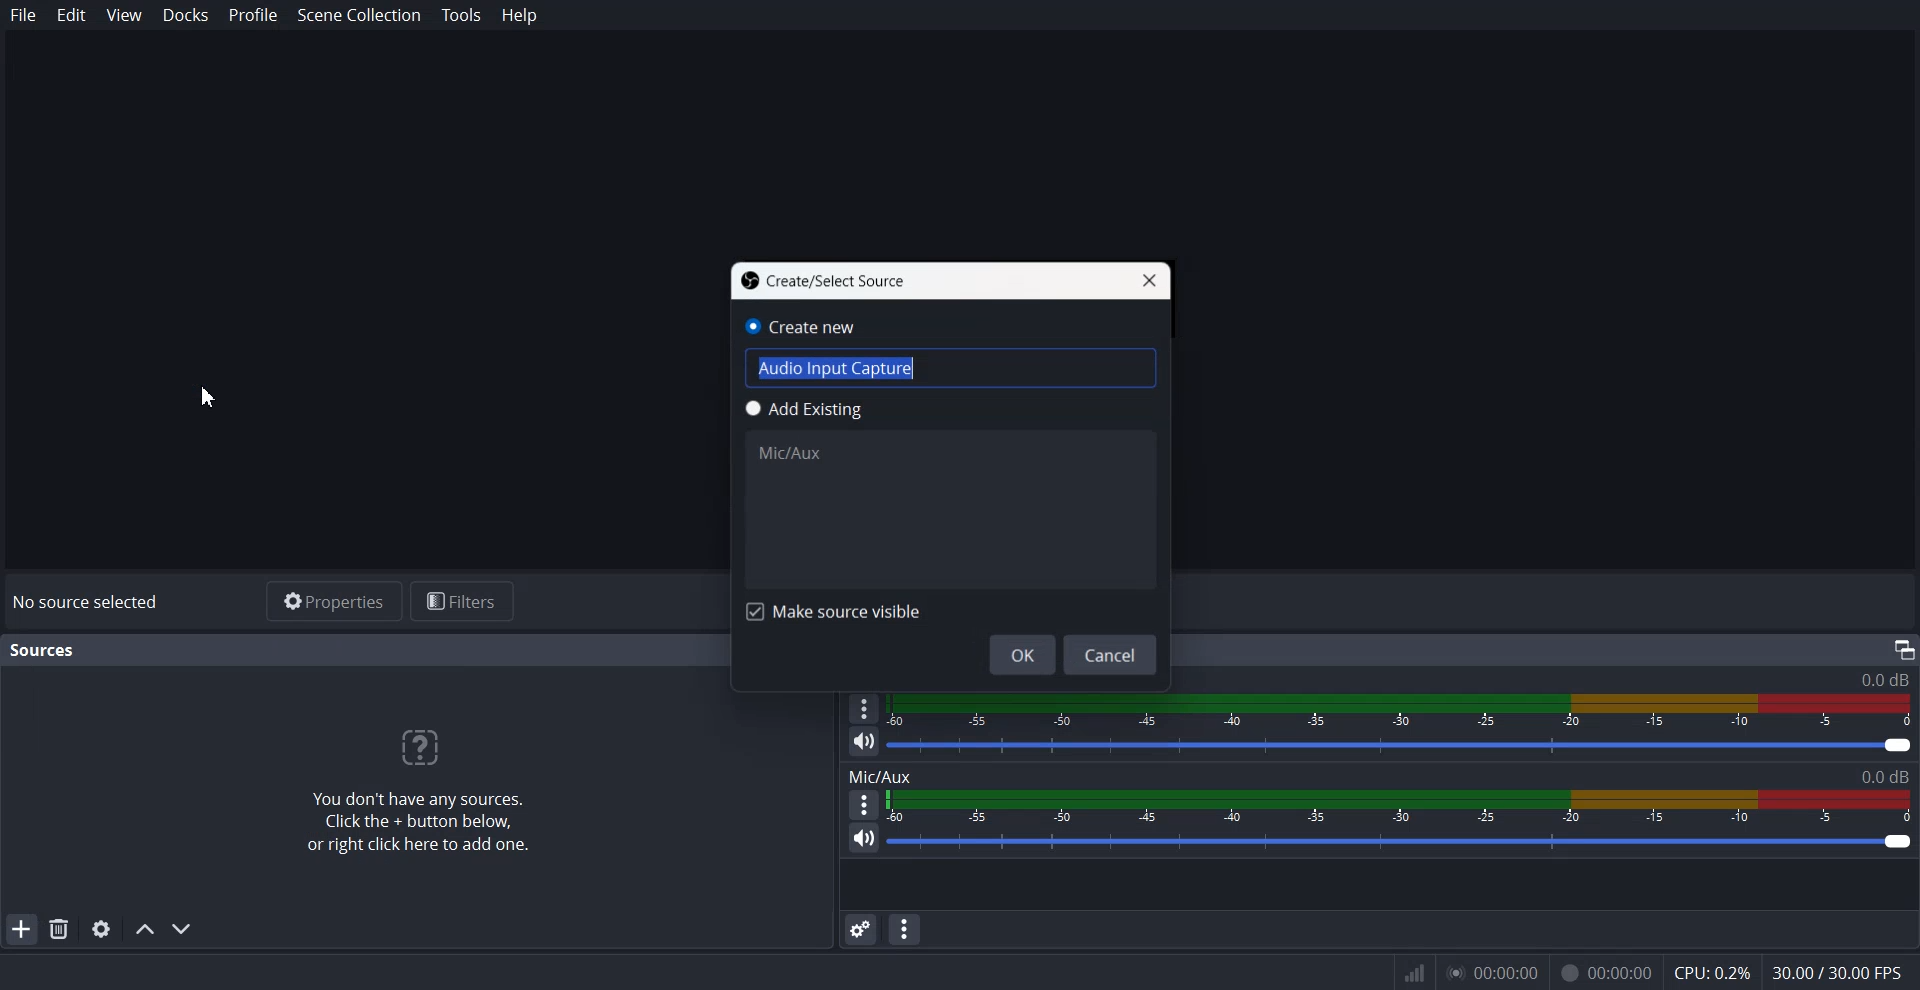 The image size is (1920, 990). What do you see at coordinates (1606, 974) in the screenshot?
I see `Recording` at bounding box center [1606, 974].